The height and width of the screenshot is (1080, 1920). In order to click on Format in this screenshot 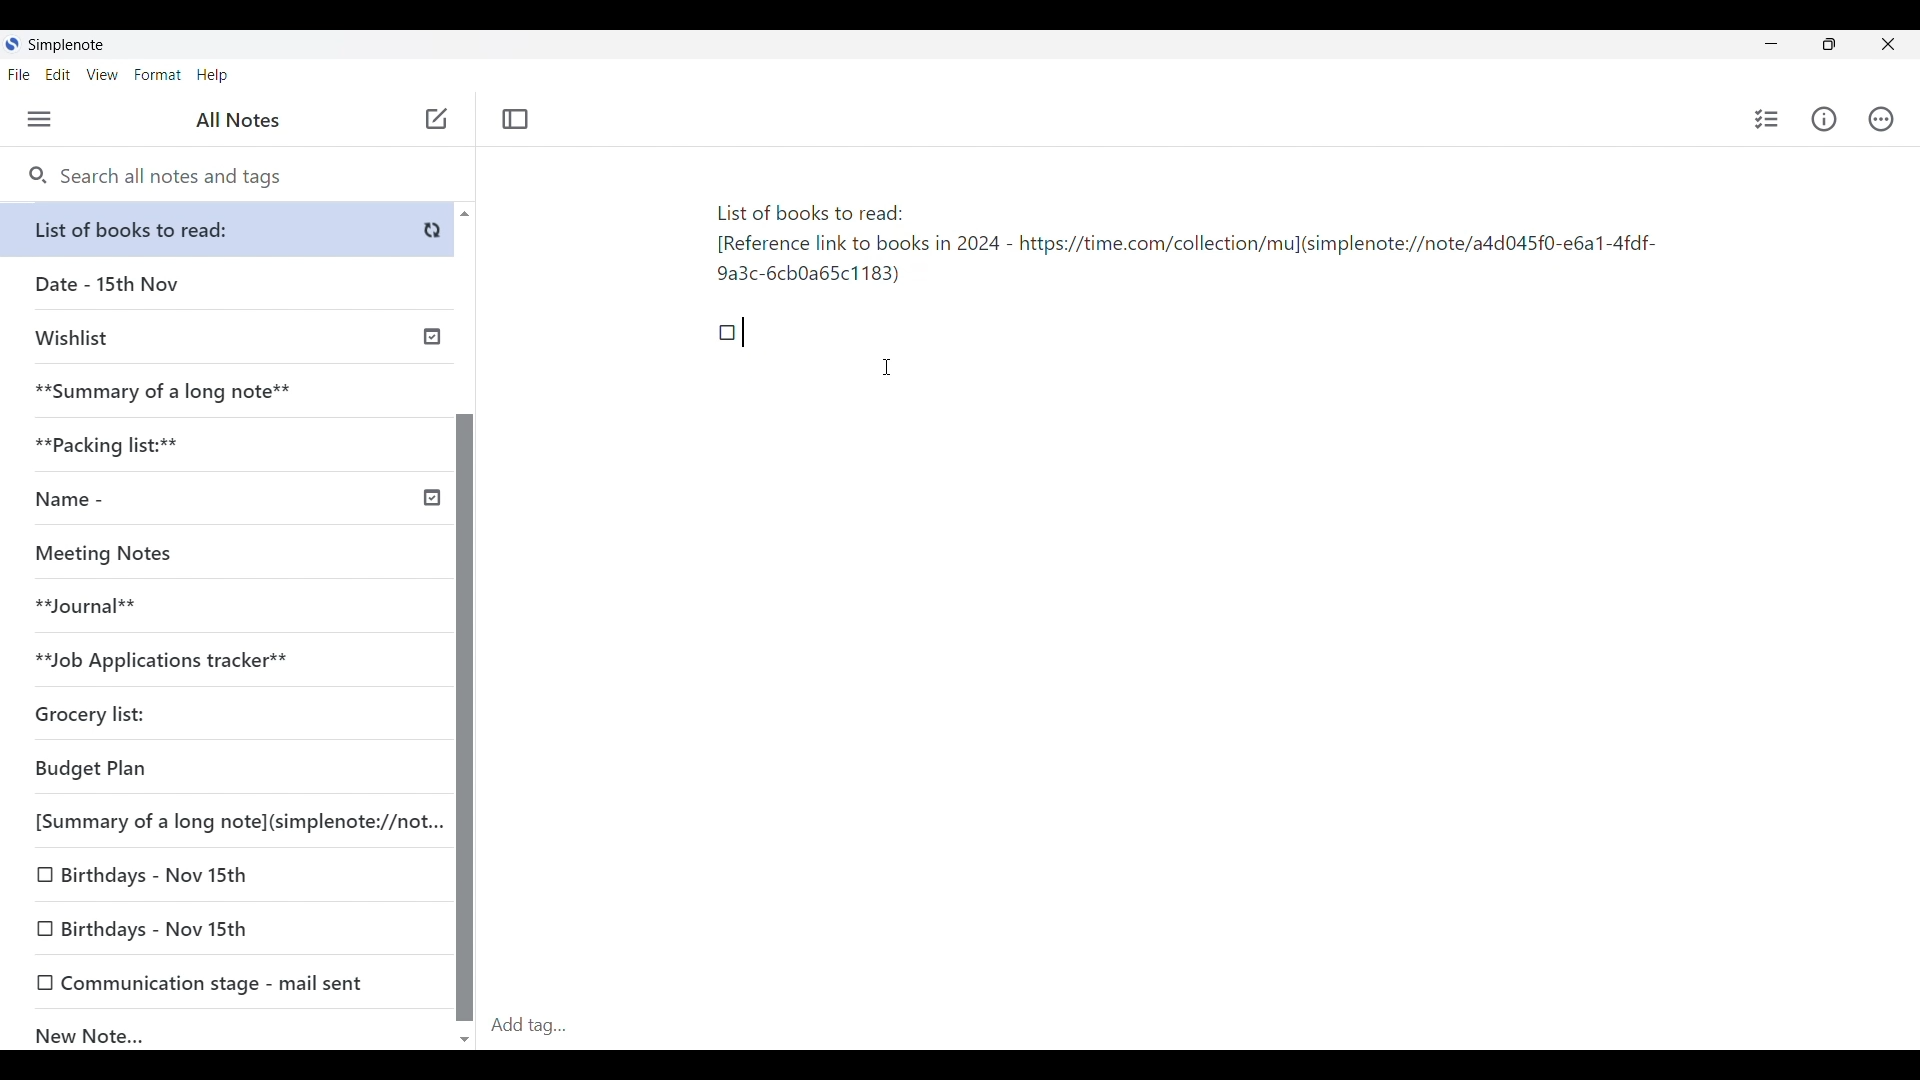, I will do `click(158, 75)`.